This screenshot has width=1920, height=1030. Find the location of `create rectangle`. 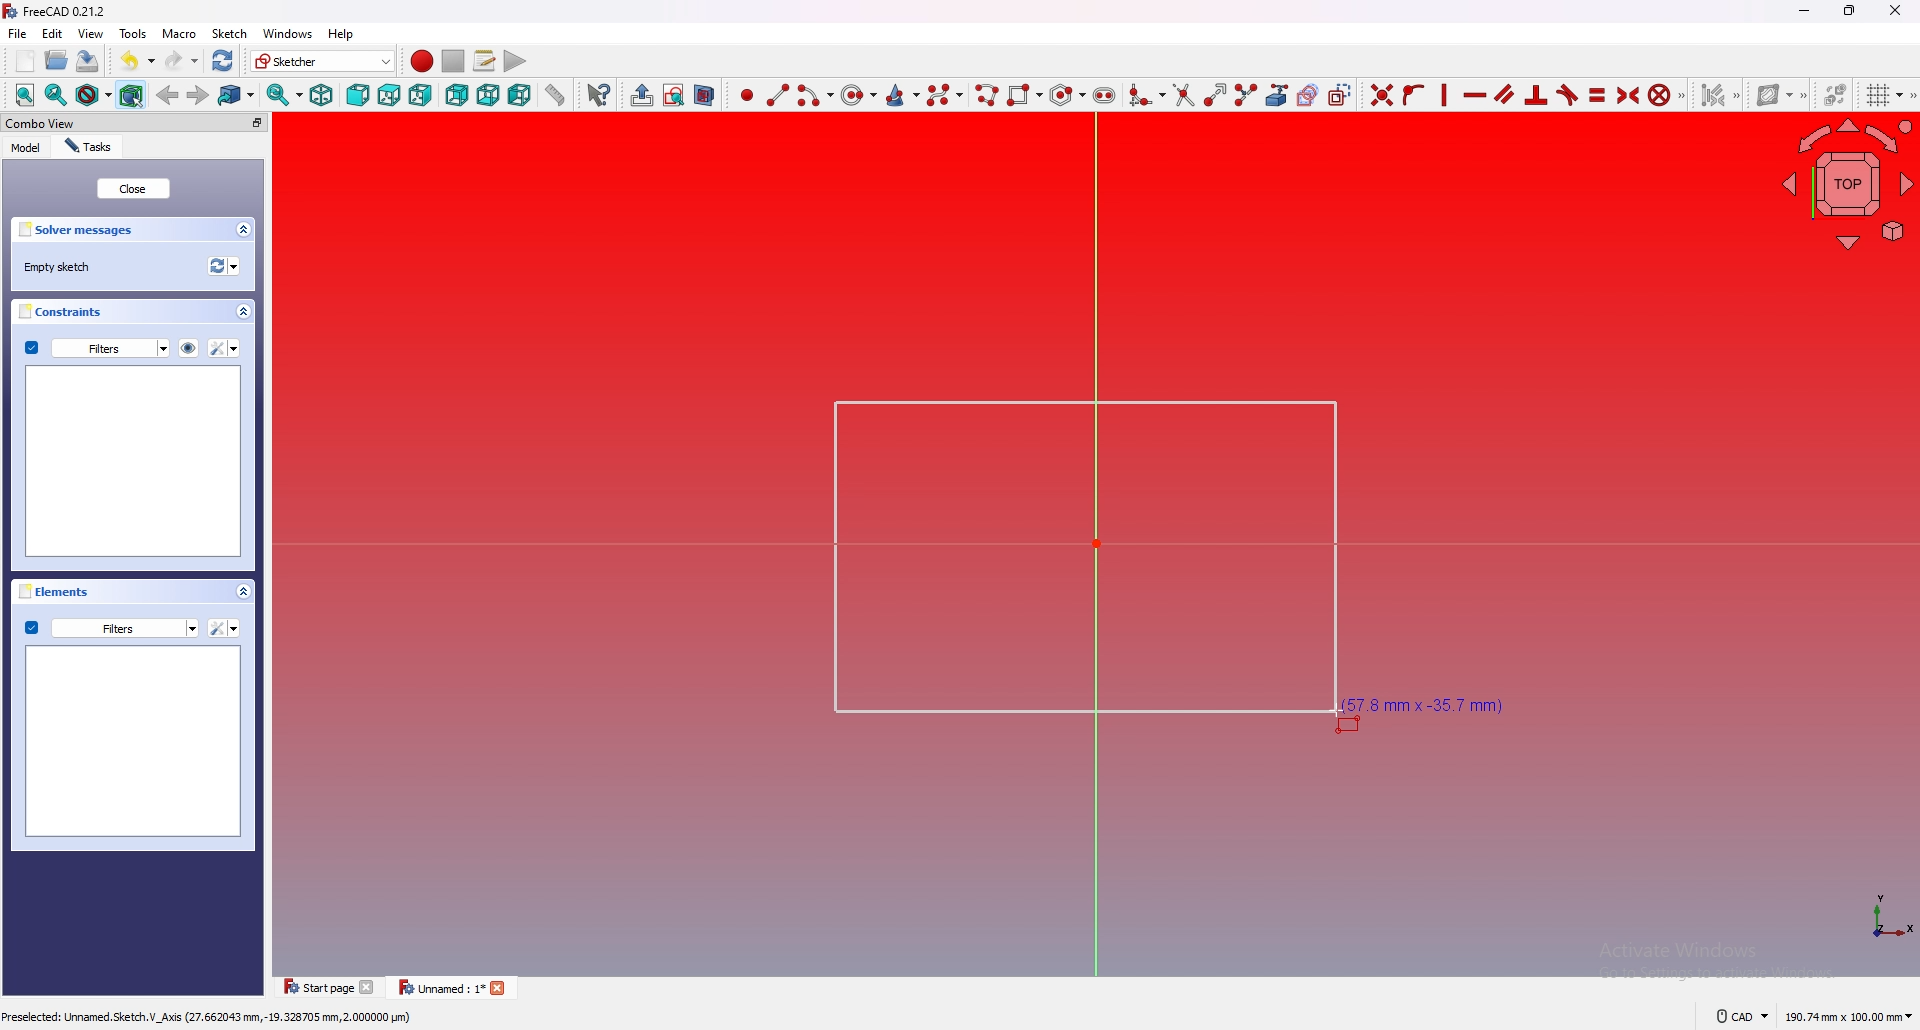

create rectangle is located at coordinates (1025, 94).